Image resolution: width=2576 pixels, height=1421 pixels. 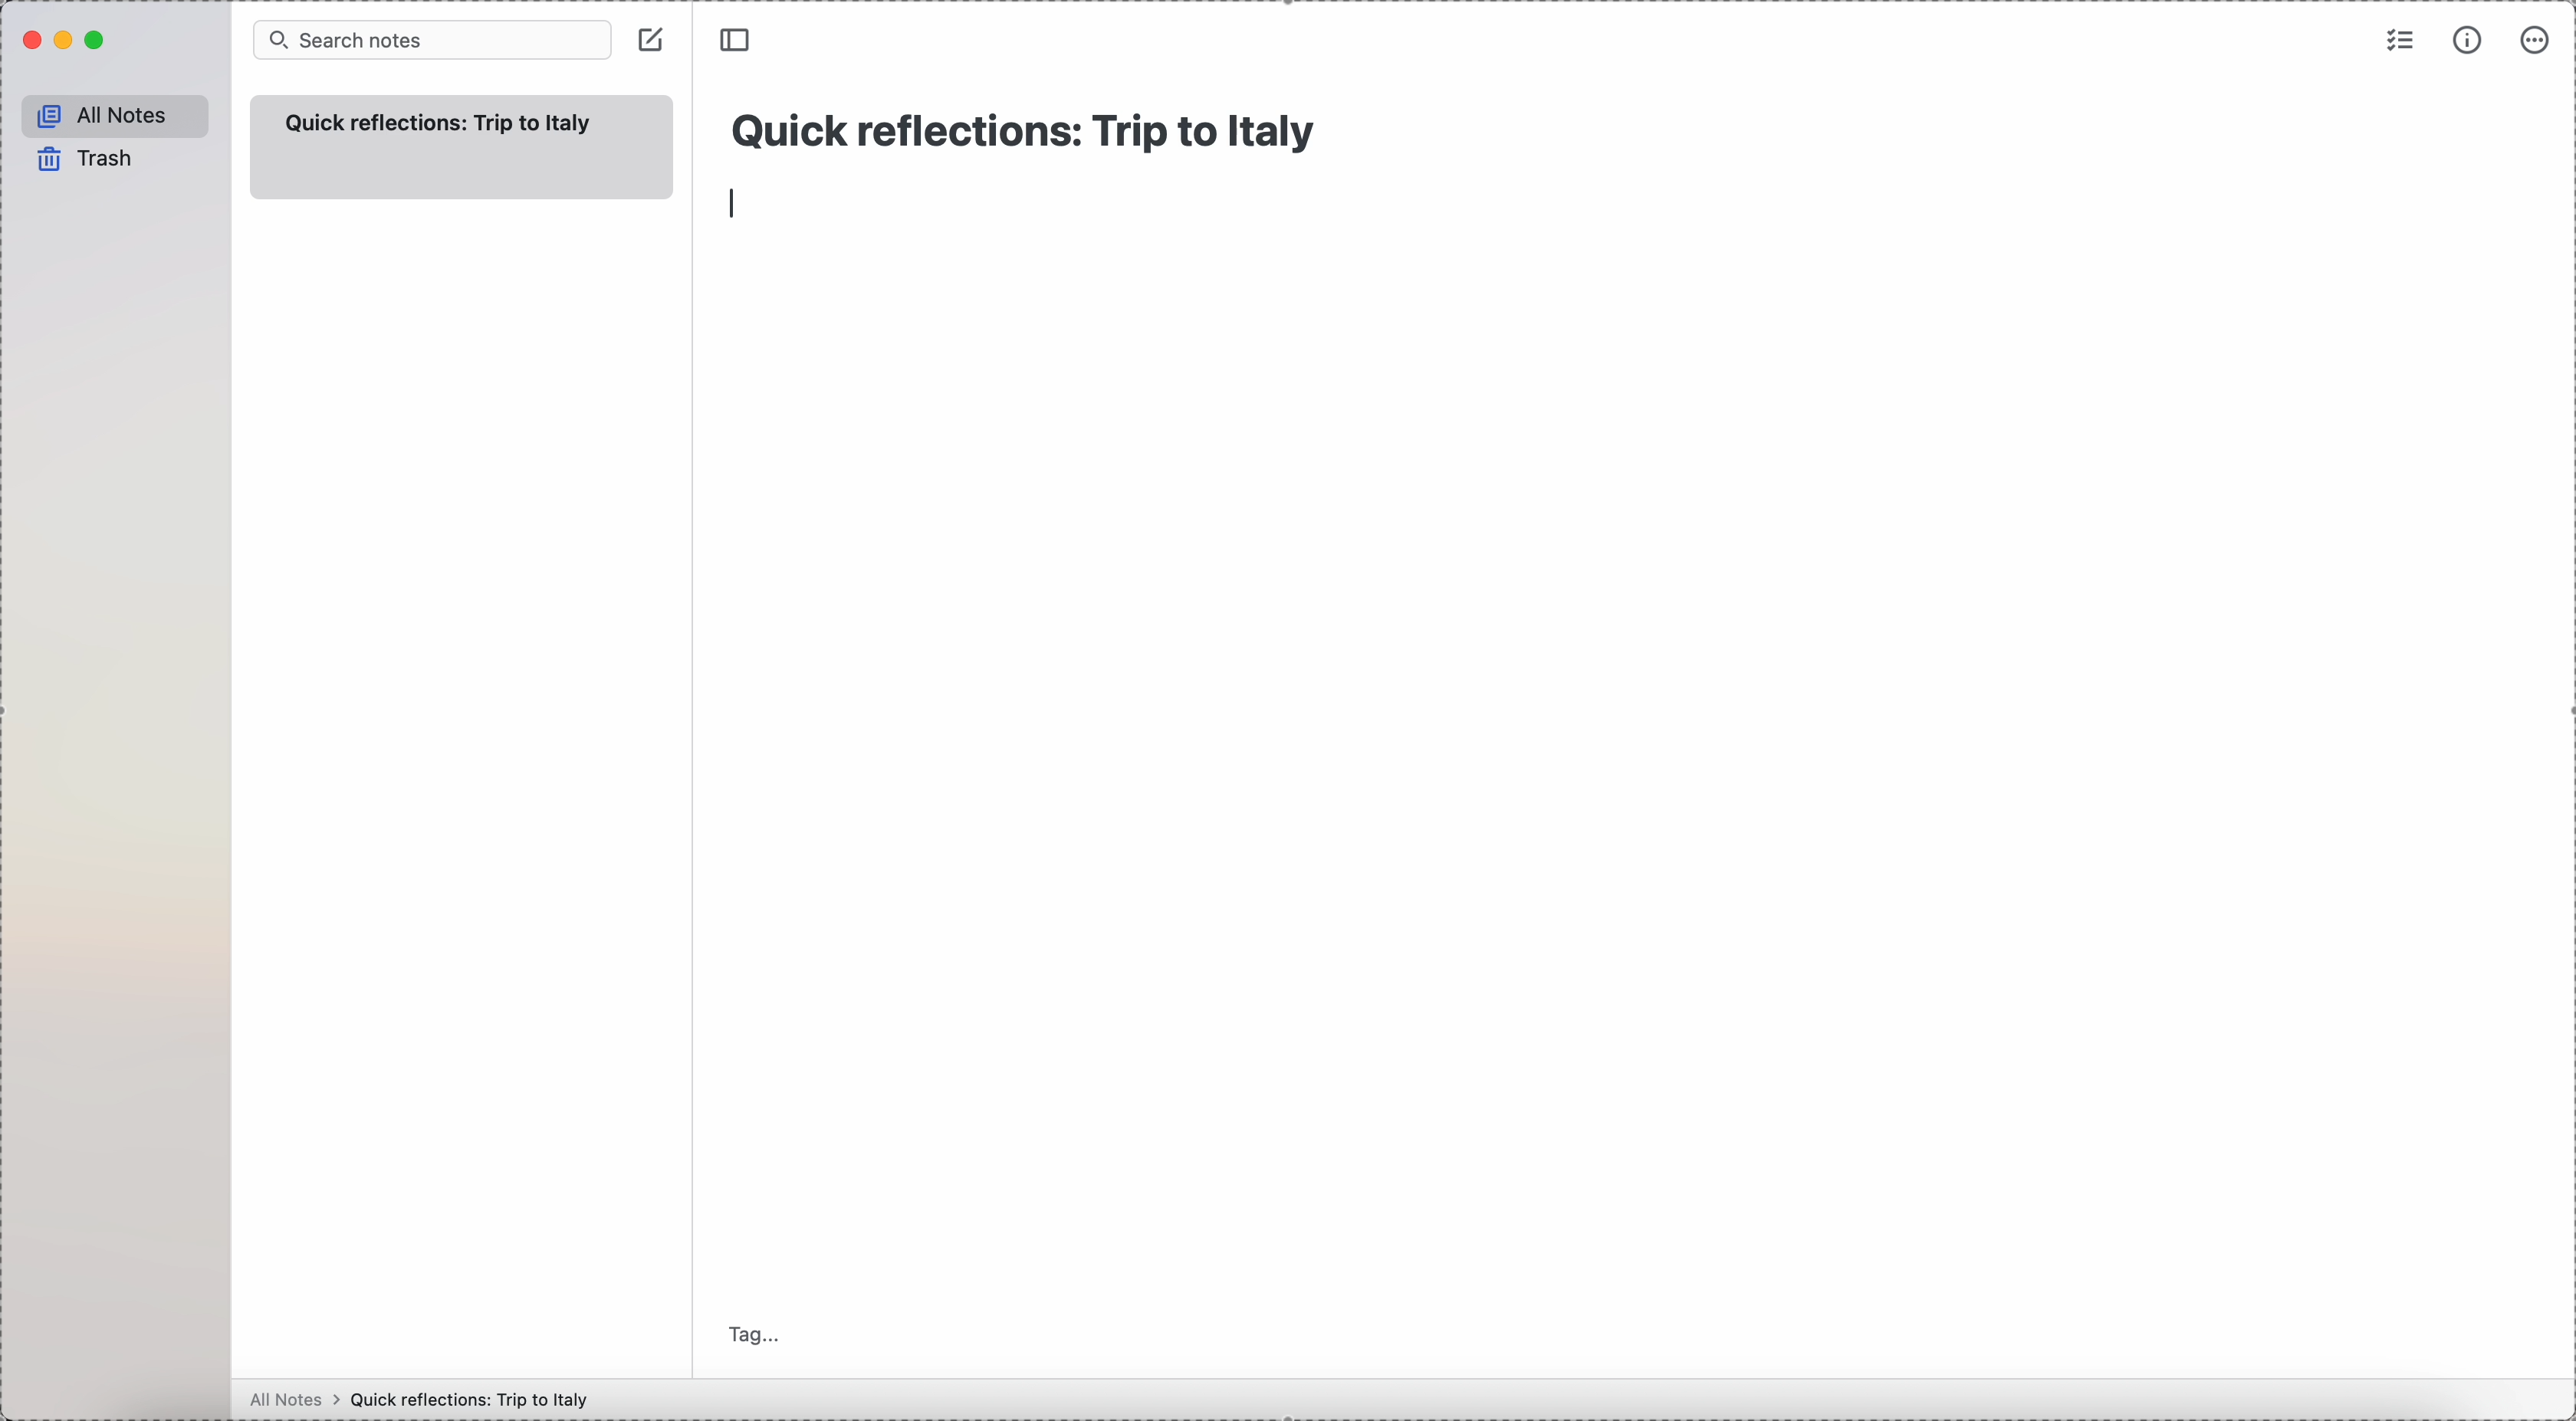 What do you see at coordinates (654, 41) in the screenshot?
I see `click on create note` at bounding box center [654, 41].